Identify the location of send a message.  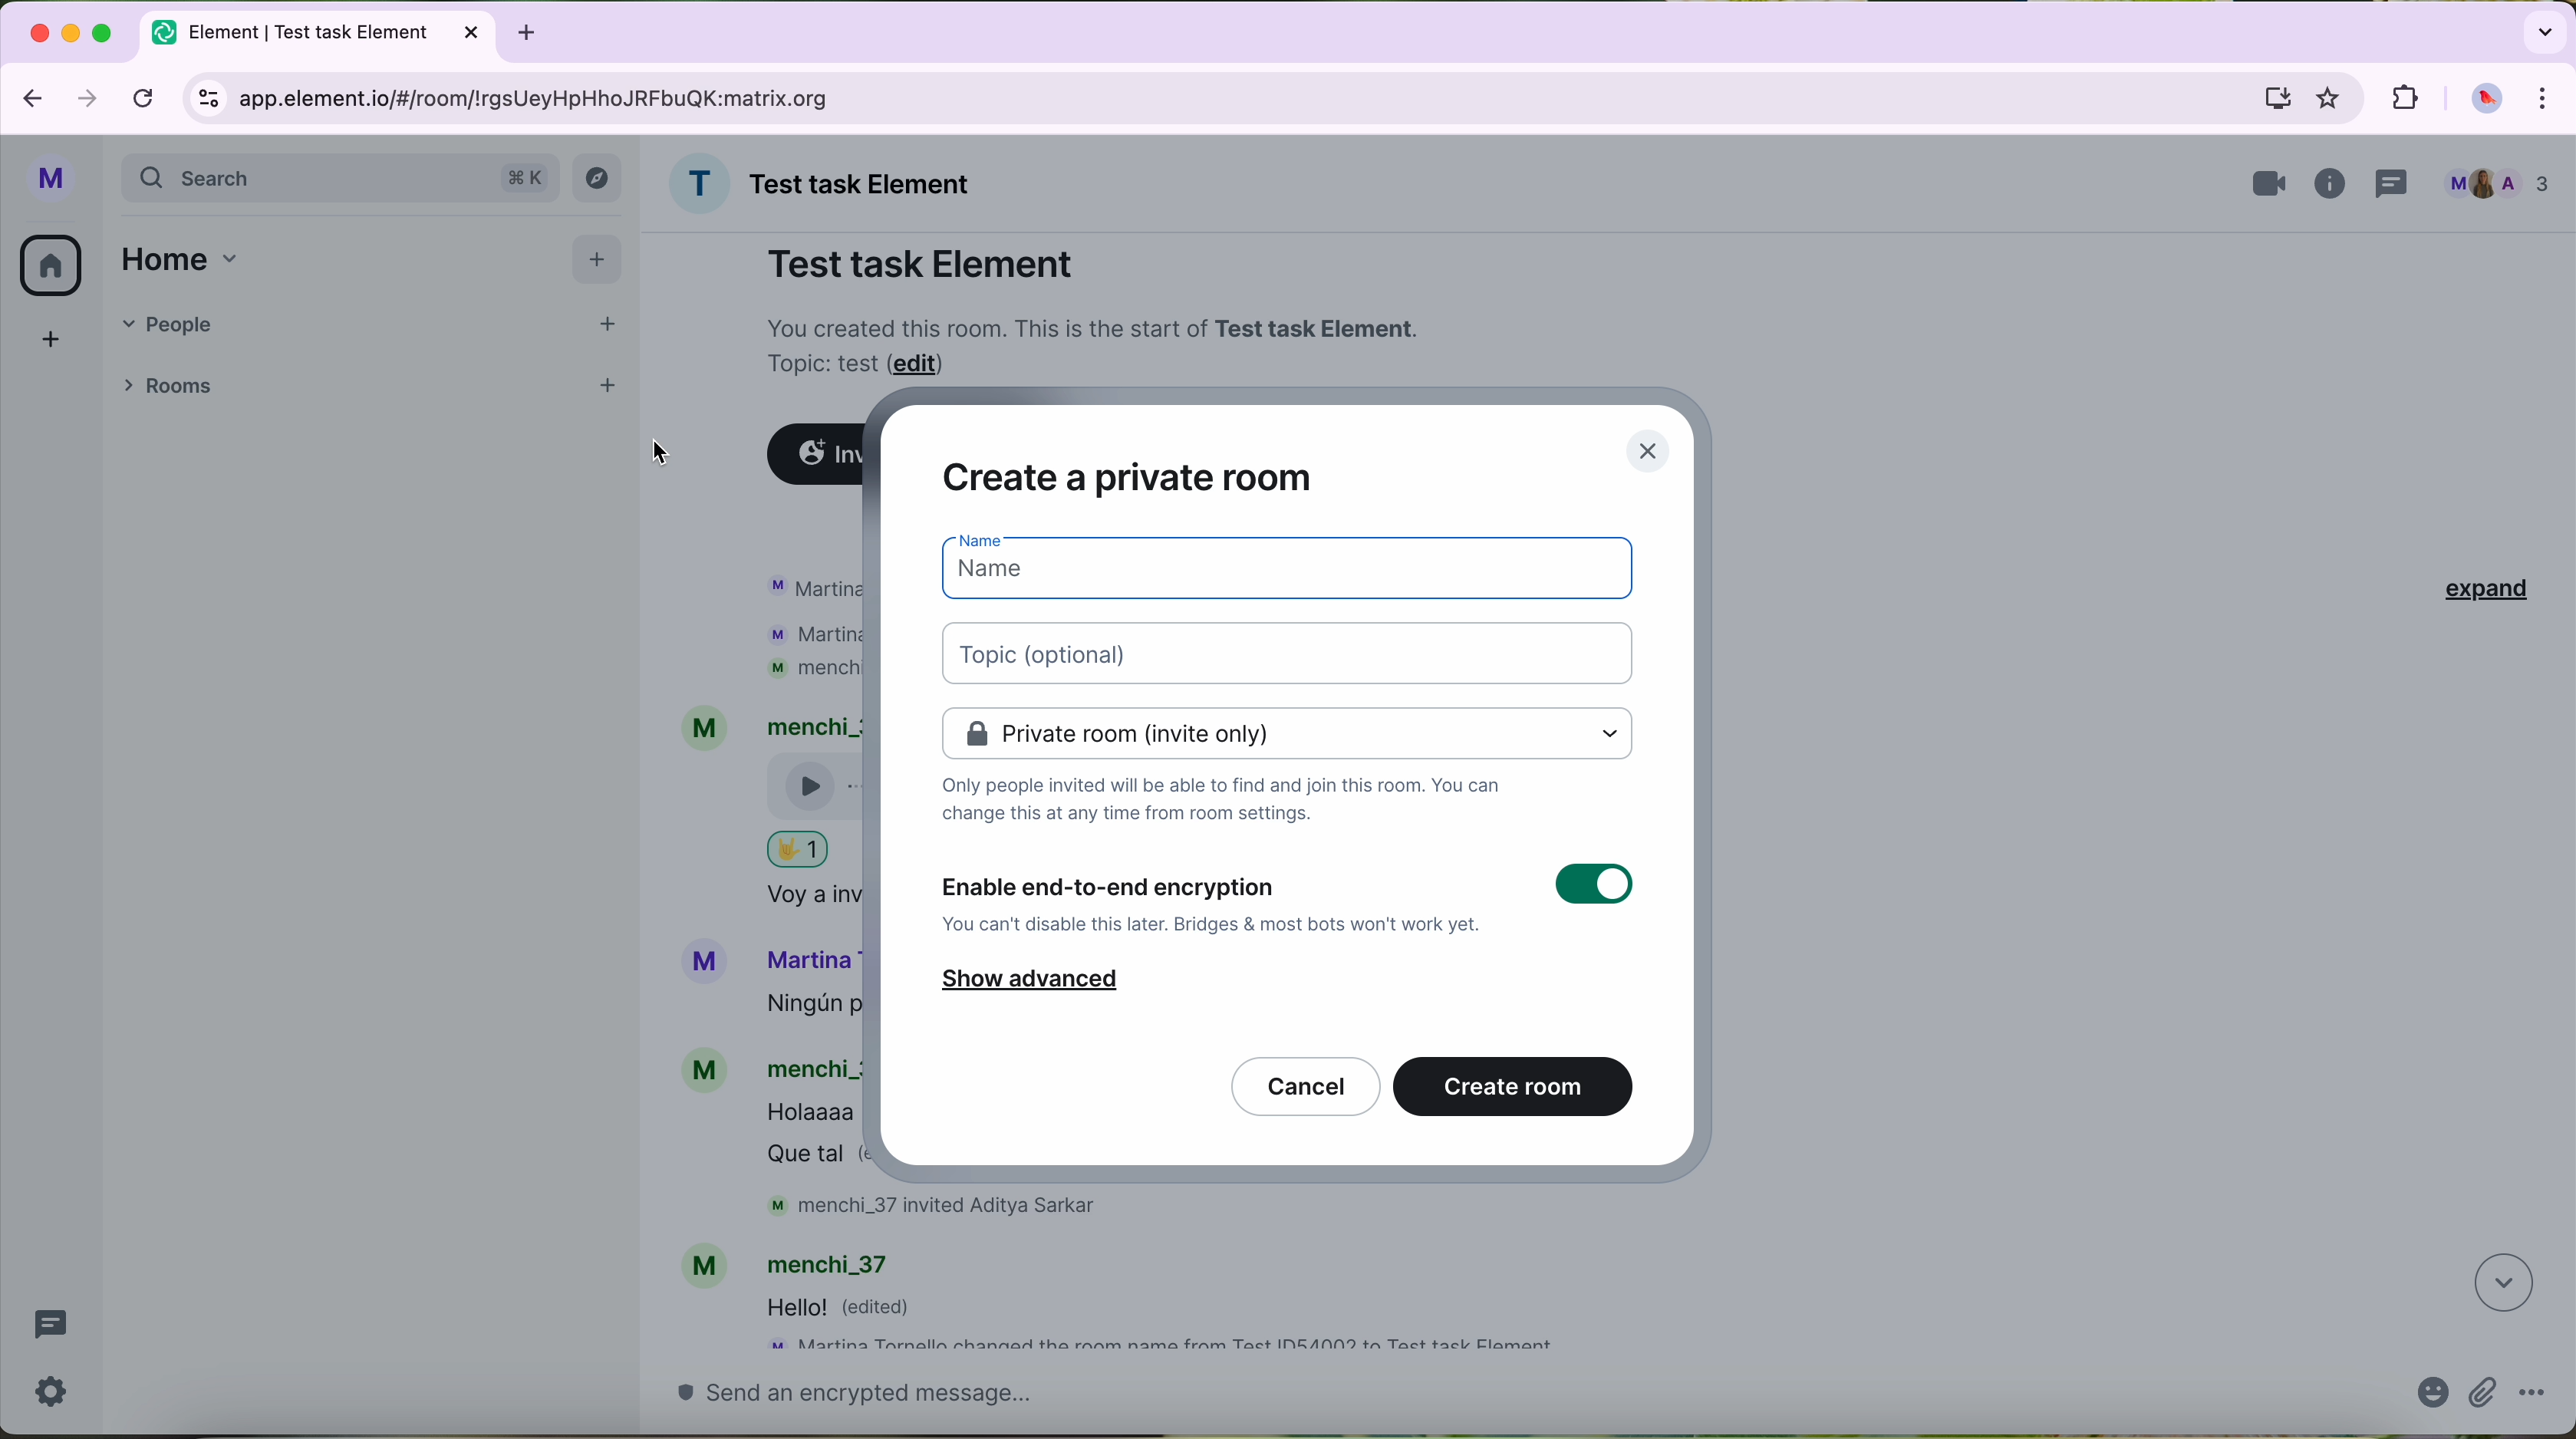
(1508, 1401).